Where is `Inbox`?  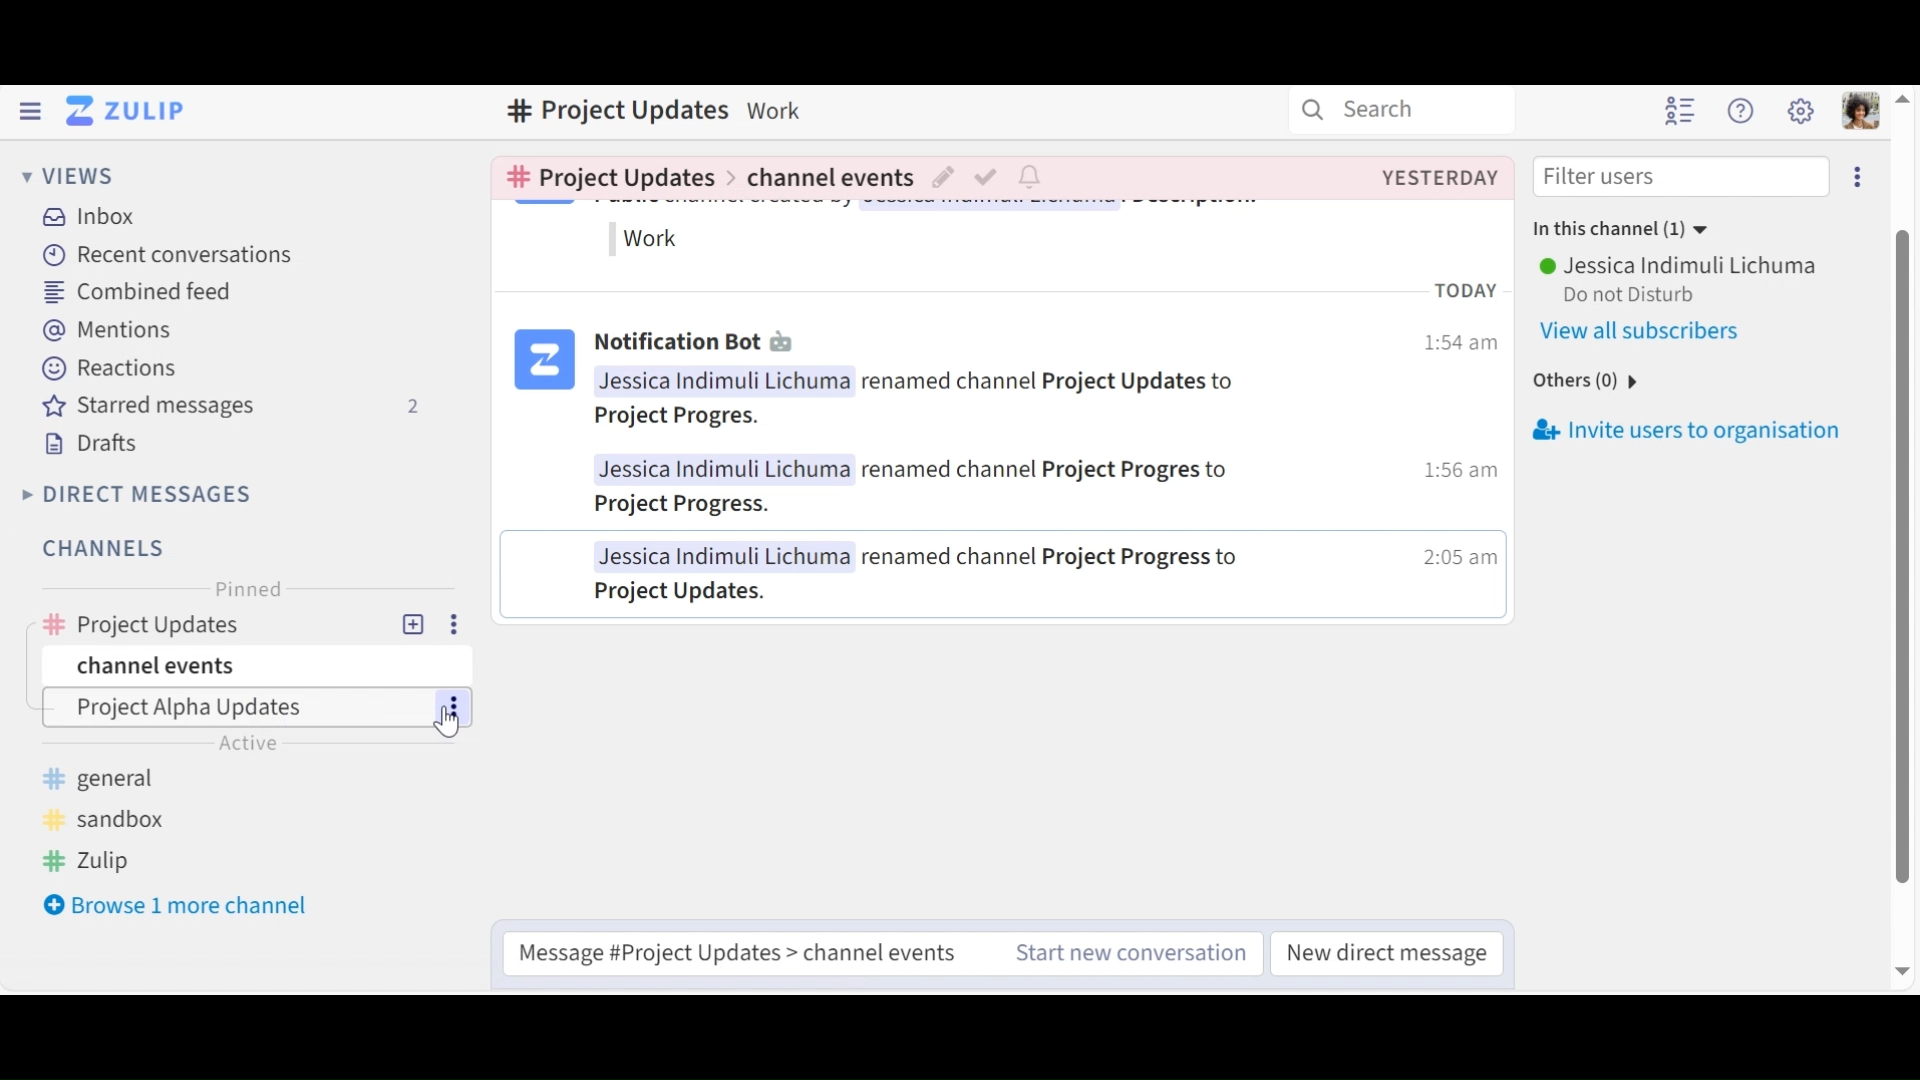 Inbox is located at coordinates (86, 219).